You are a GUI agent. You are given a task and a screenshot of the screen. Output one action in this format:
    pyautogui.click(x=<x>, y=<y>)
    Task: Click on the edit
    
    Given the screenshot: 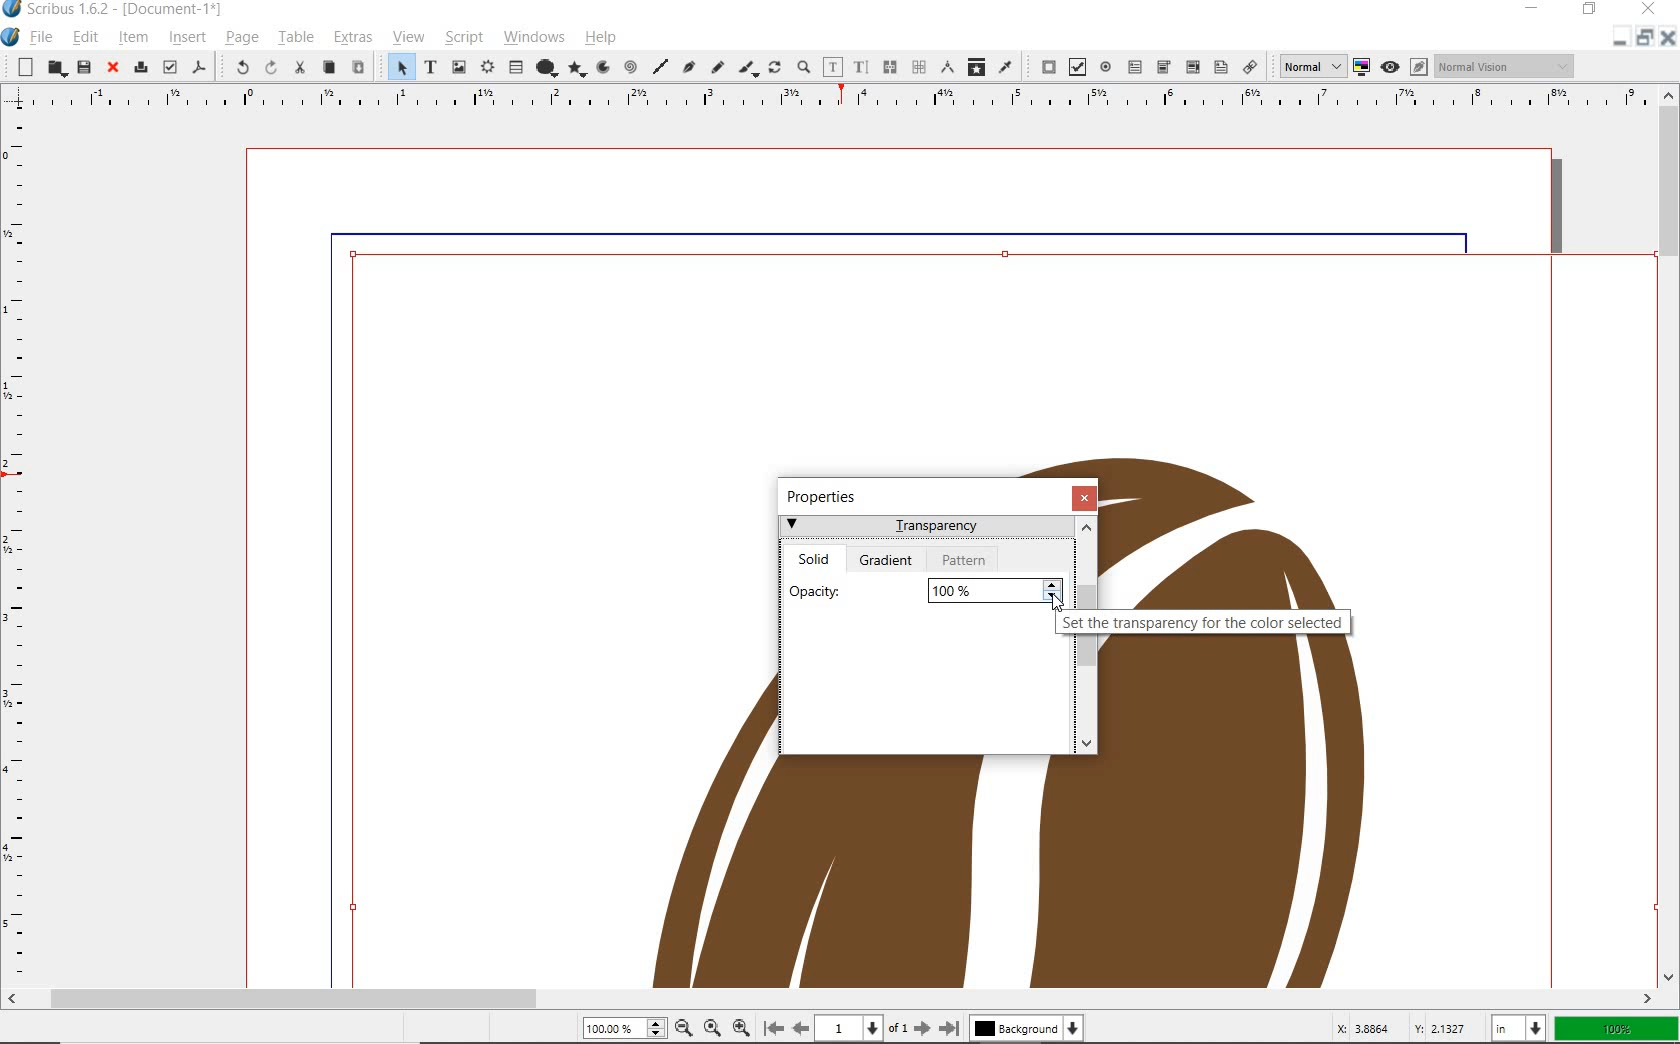 What is the action you would take?
    pyautogui.click(x=86, y=39)
    